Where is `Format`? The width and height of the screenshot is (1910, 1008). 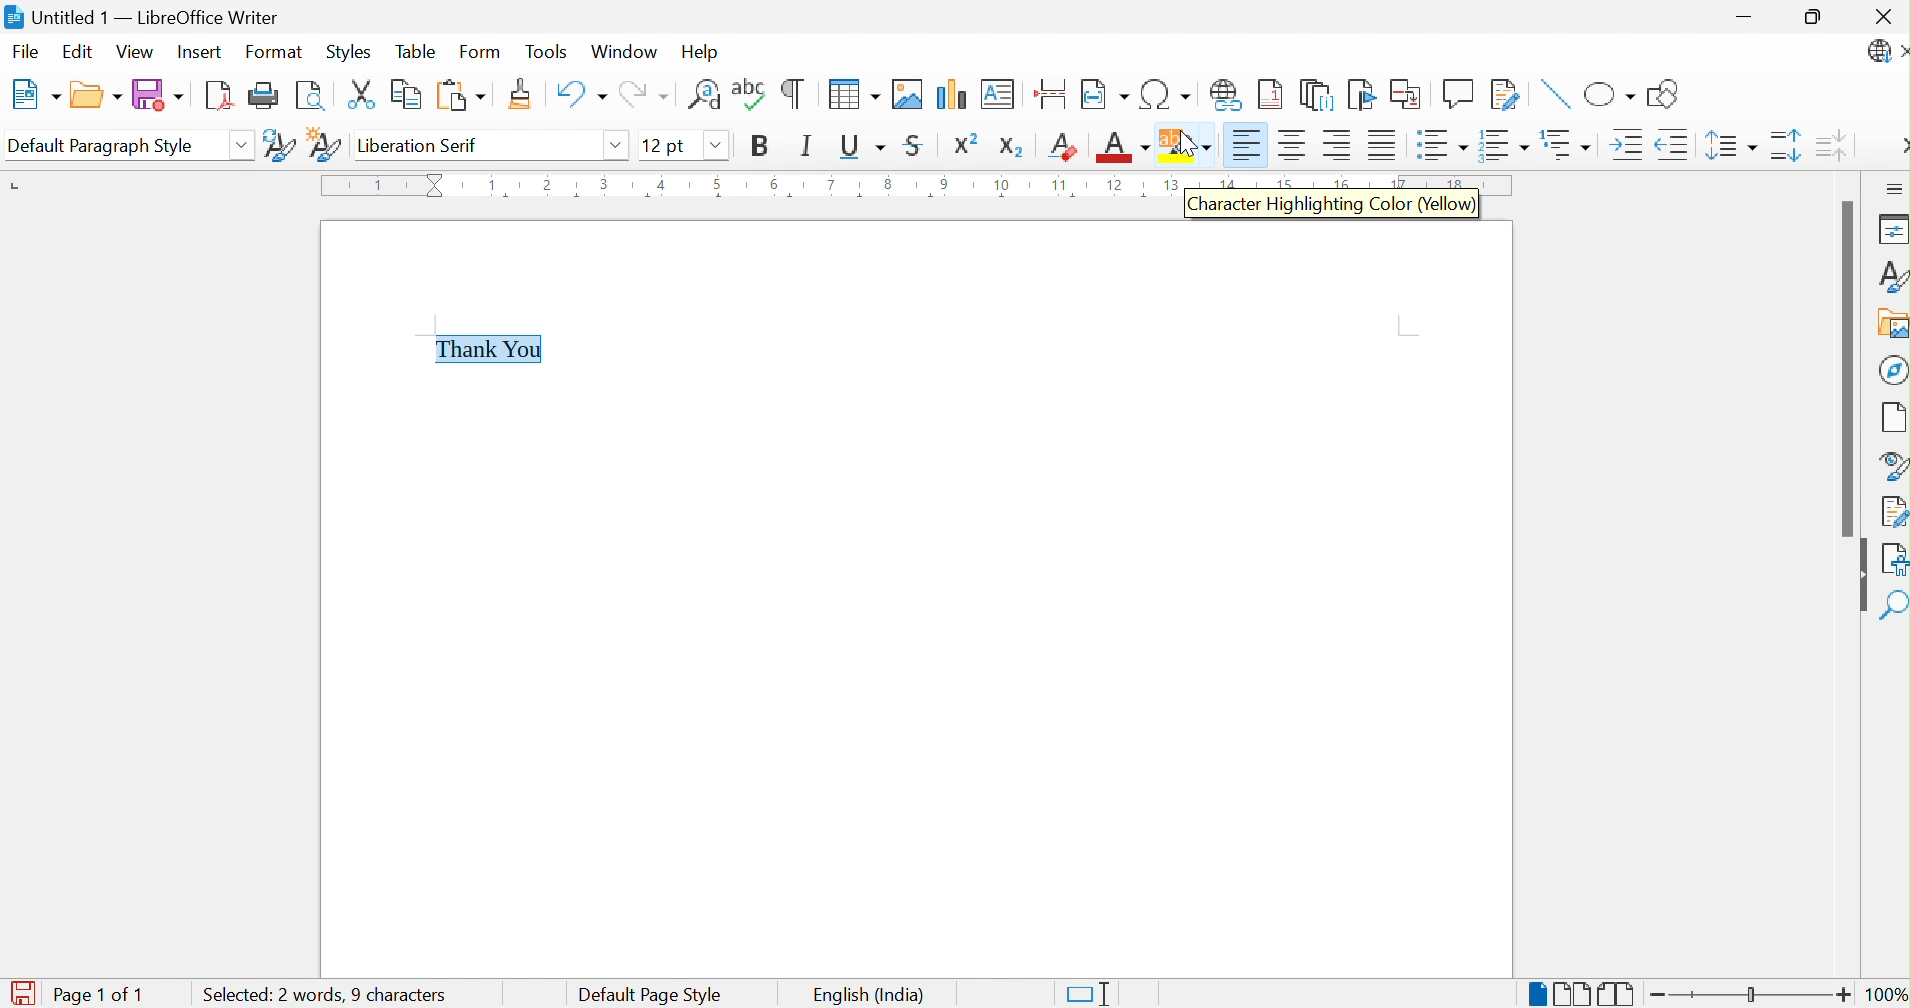
Format is located at coordinates (276, 53).